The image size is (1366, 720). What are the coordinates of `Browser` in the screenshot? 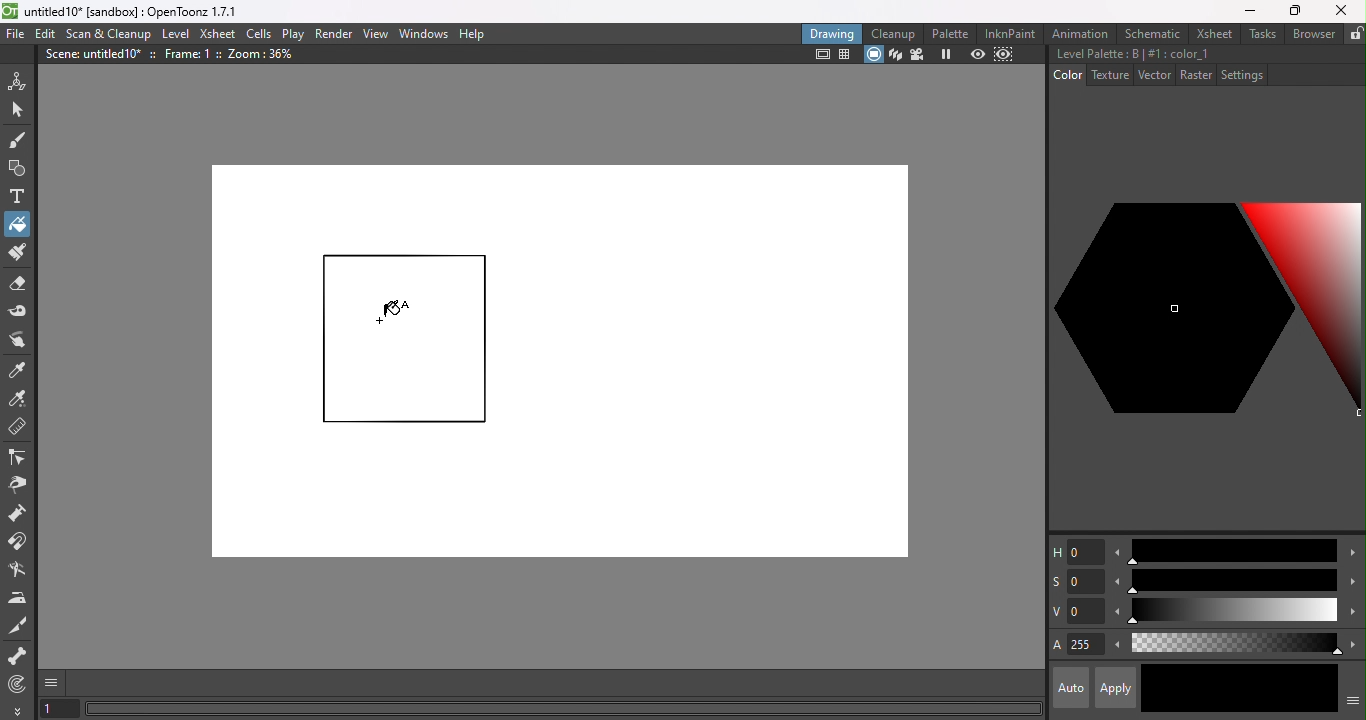 It's located at (1313, 33).